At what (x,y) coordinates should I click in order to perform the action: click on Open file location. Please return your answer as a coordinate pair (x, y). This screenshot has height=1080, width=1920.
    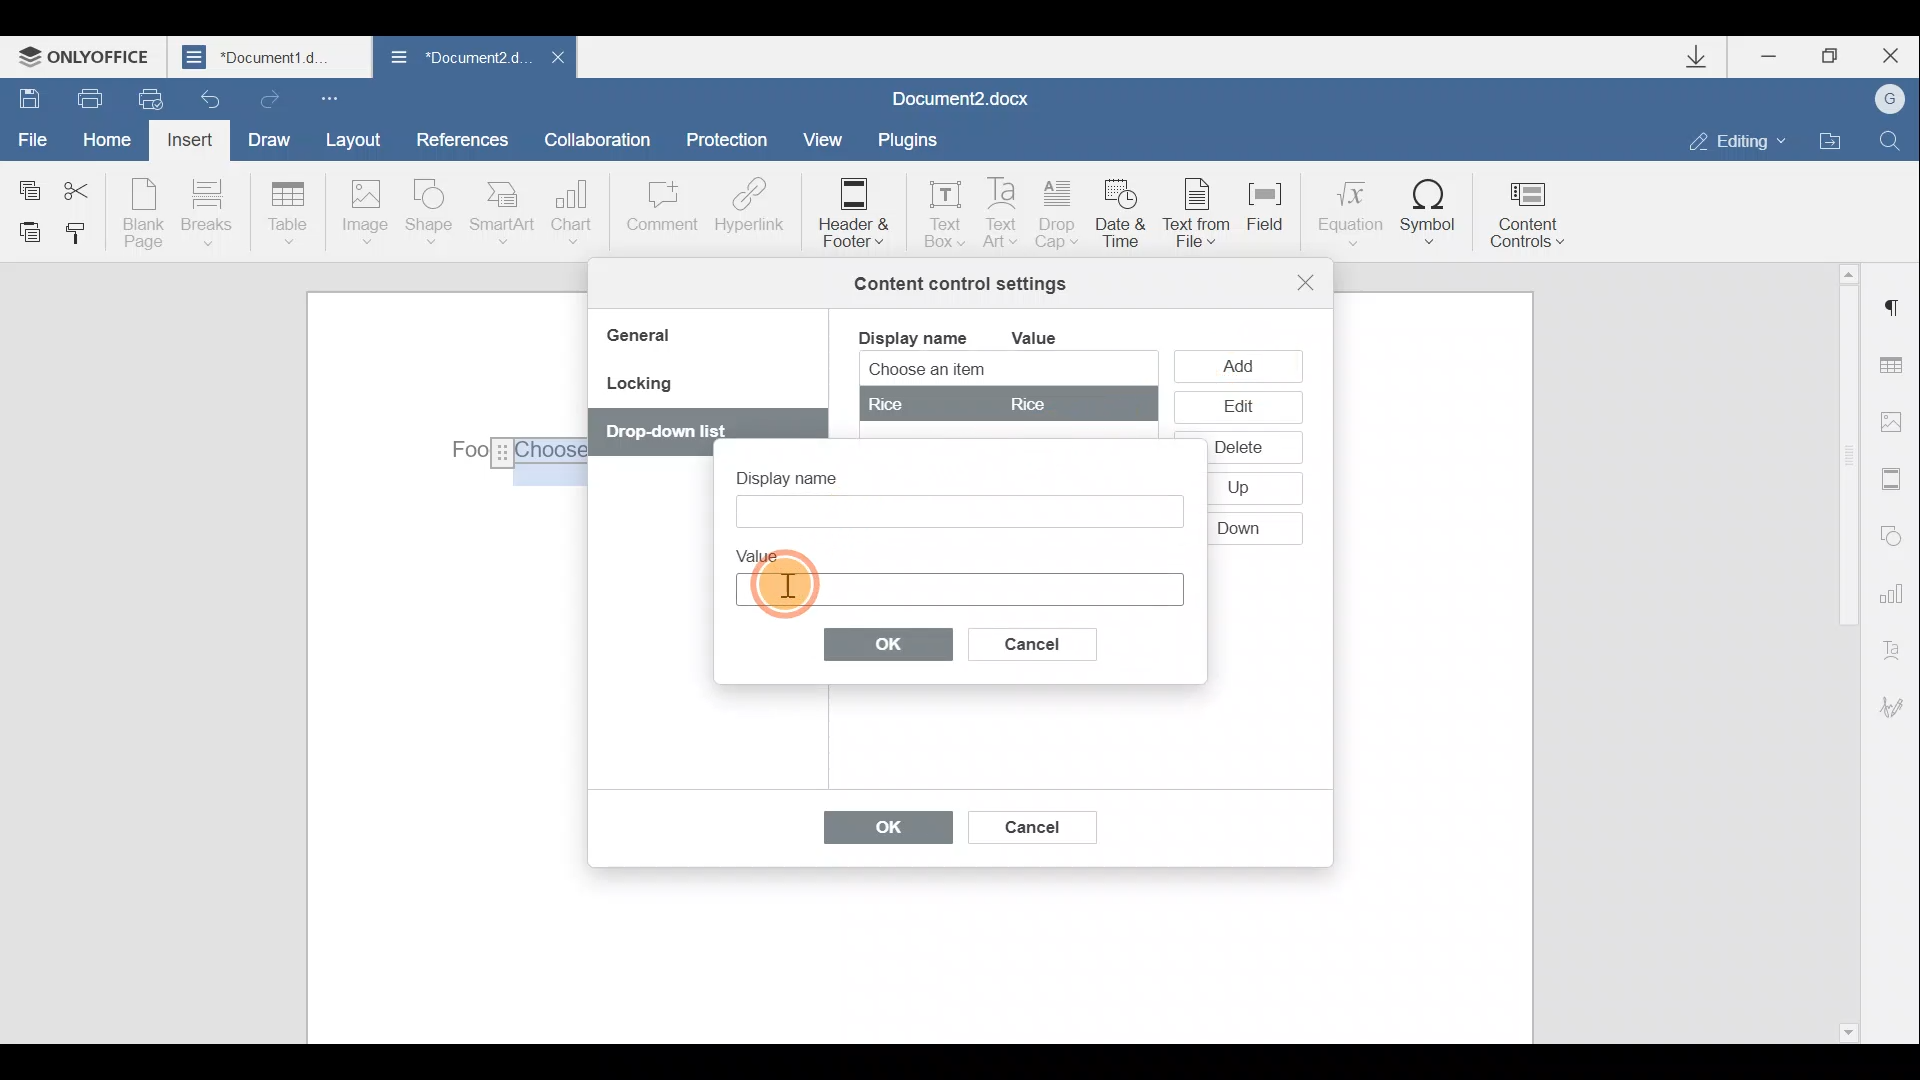
    Looking at the image, I should click on (1830, 138).